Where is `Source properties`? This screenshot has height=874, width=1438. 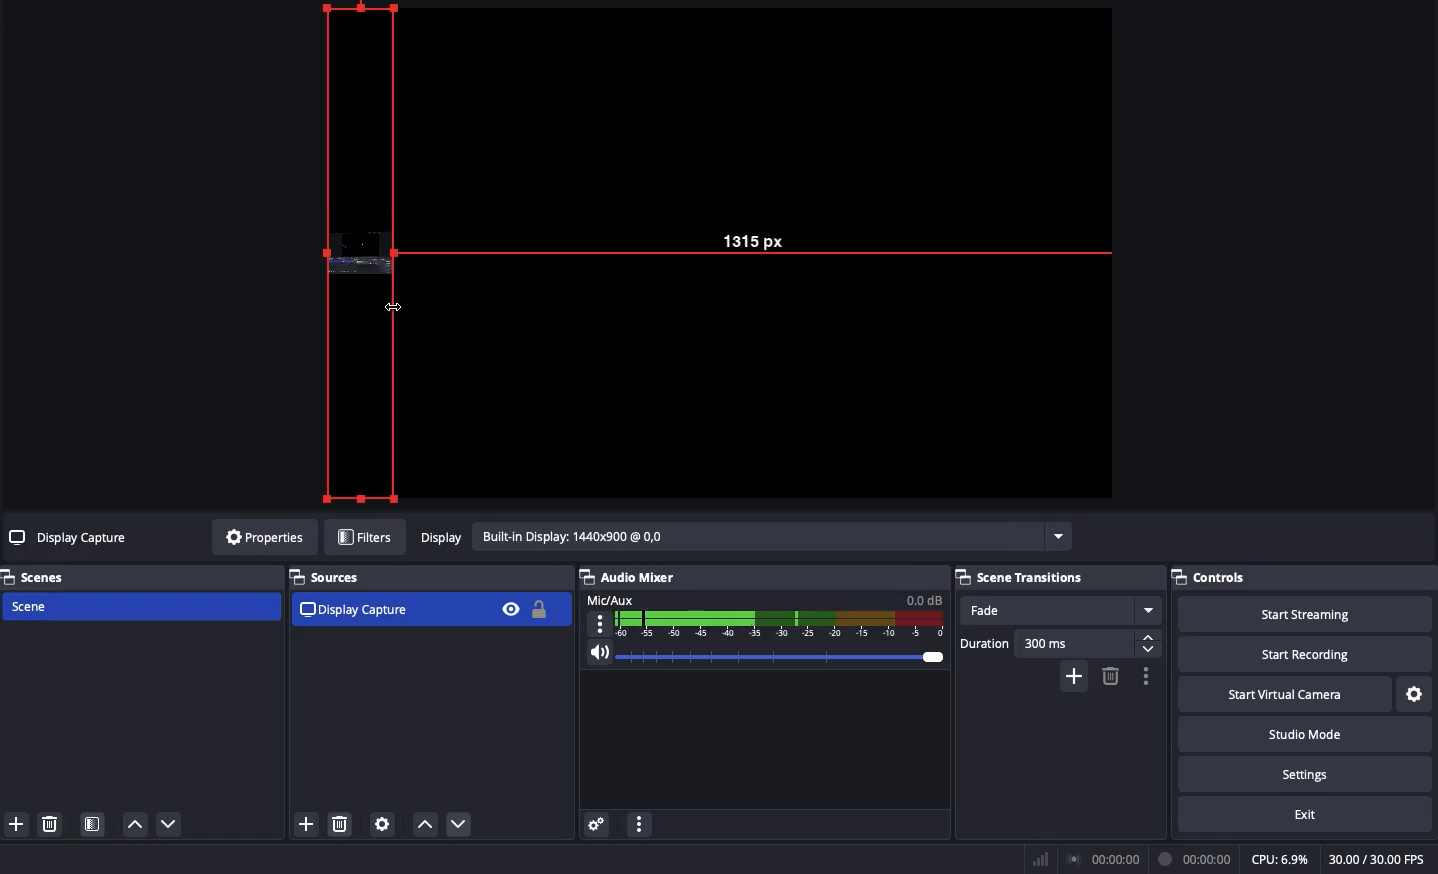 Source properties is located at coordinates (381, 825).